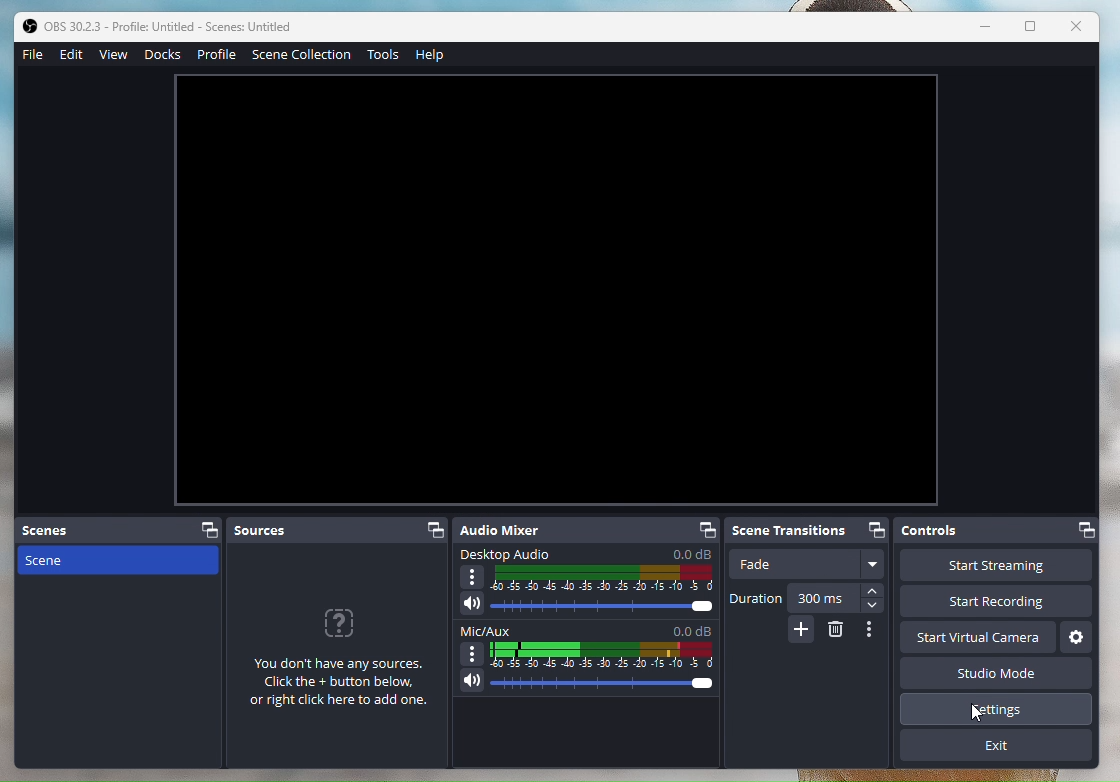 The height and width of the screenshot is (782, 1120). Describe the element at coordinates (973, 637) in the screenshot. I see `Start Virtual Camera` at that location.